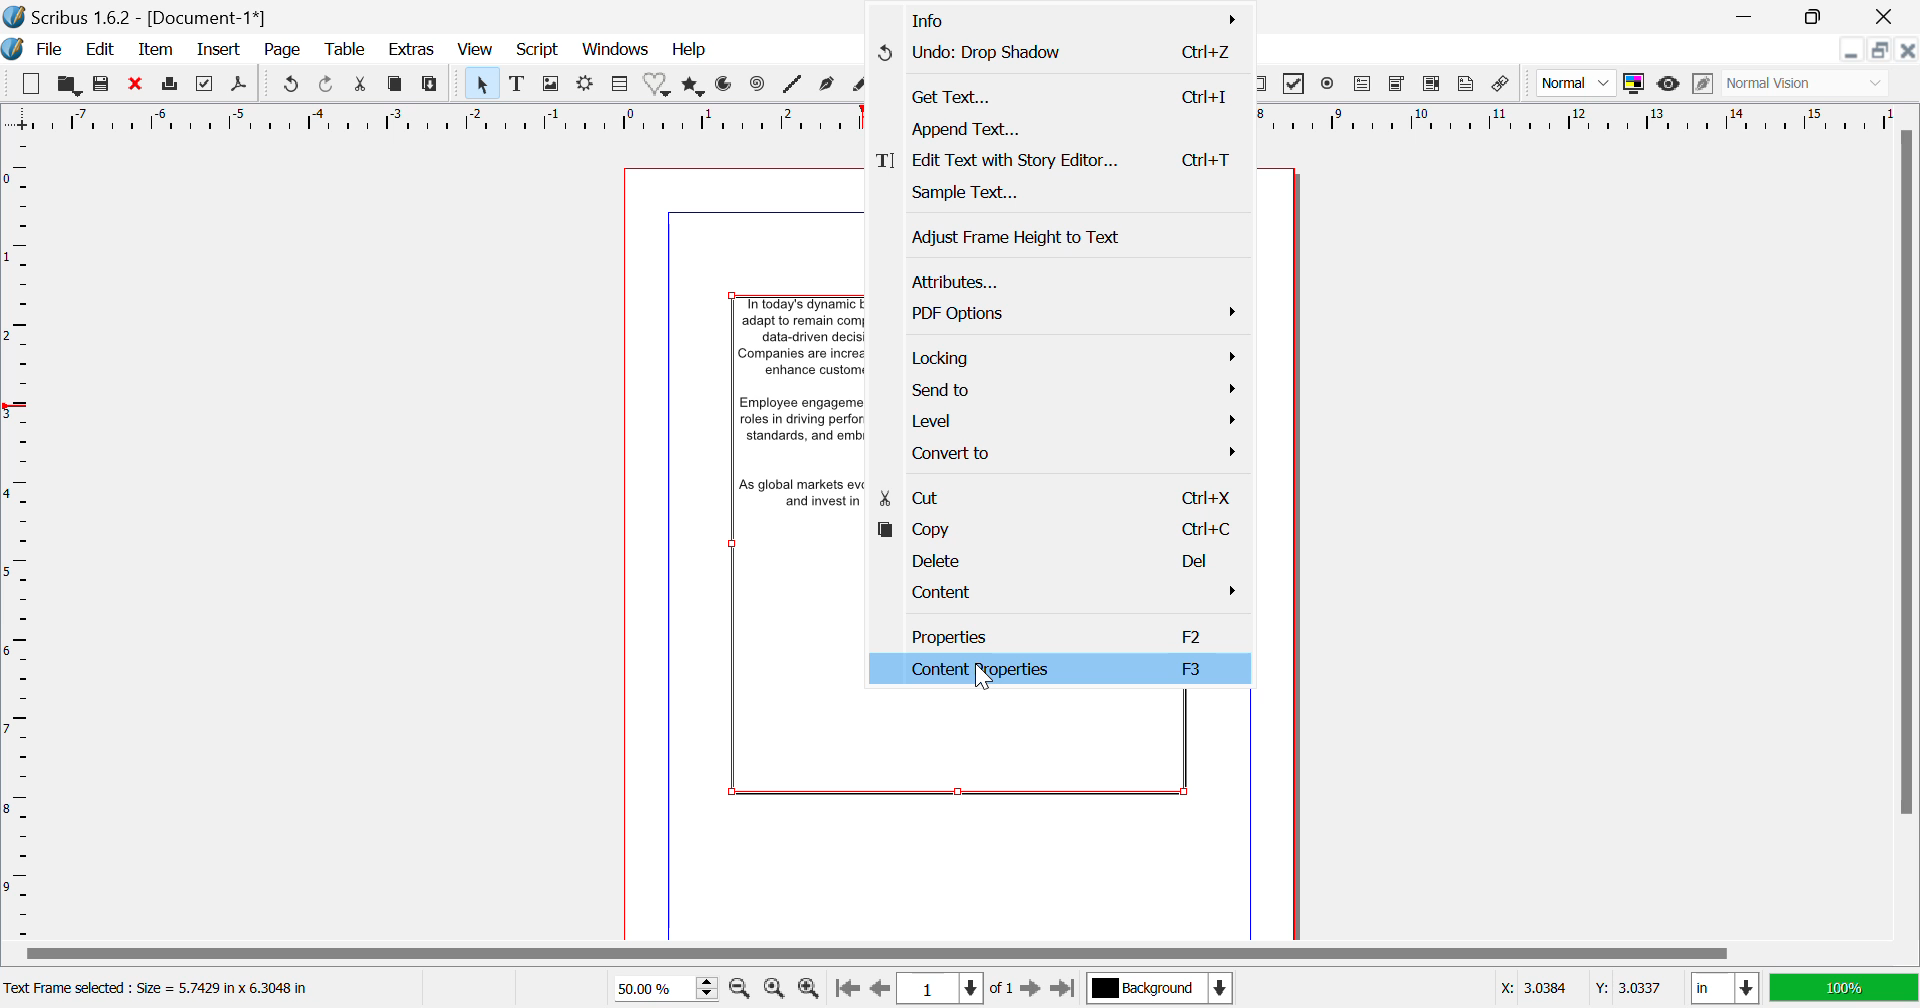 The image size is (1920, 1008). Describe the element at coordinates (552, 84) in the screenshot. I see `Image Frame` at that location.